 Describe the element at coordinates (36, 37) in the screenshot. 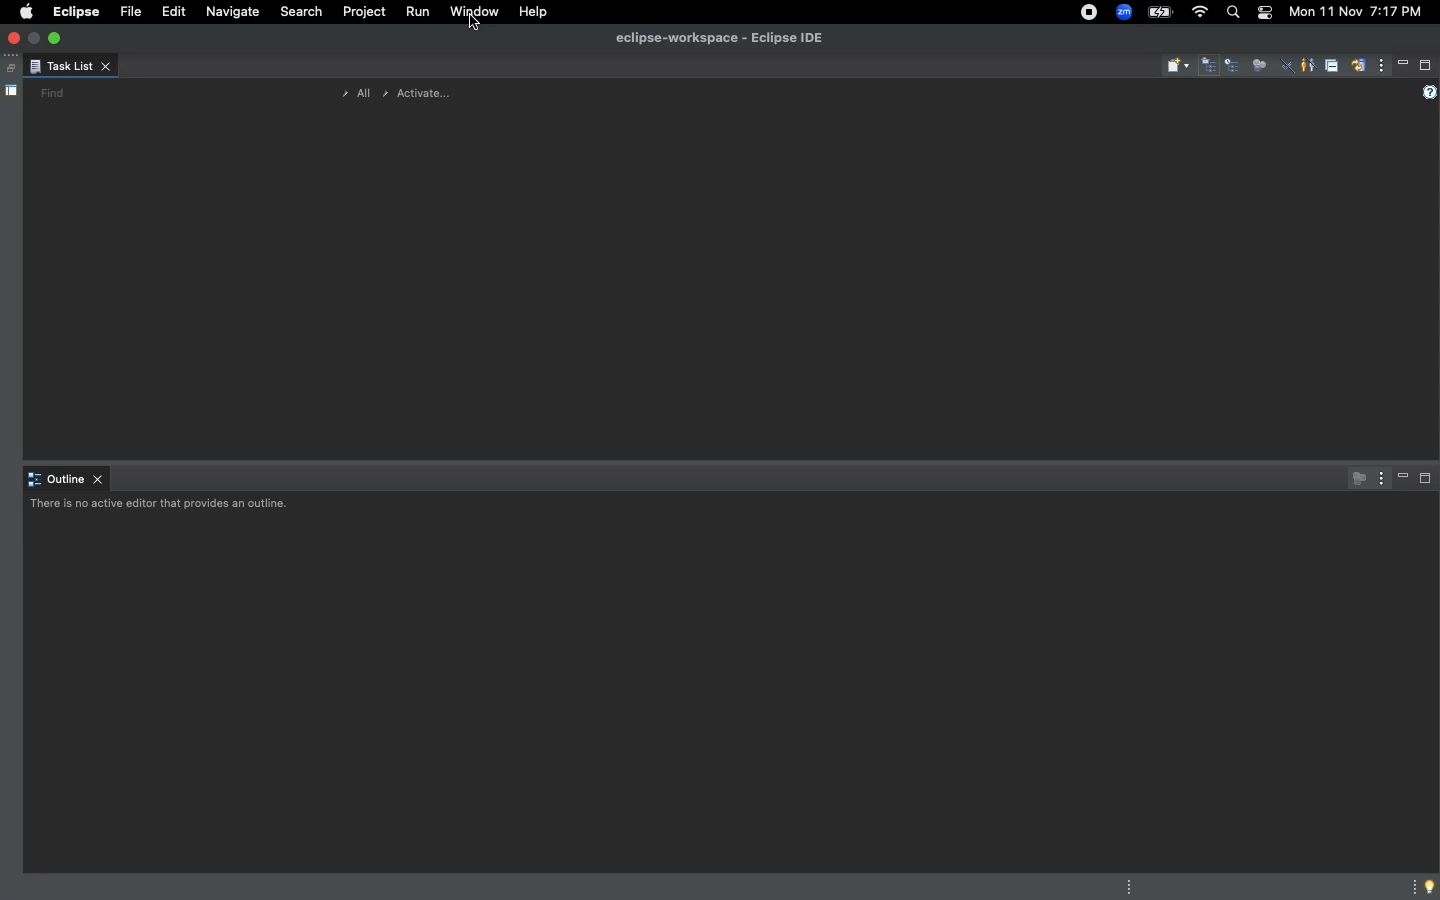

I see `minimize` at that location.